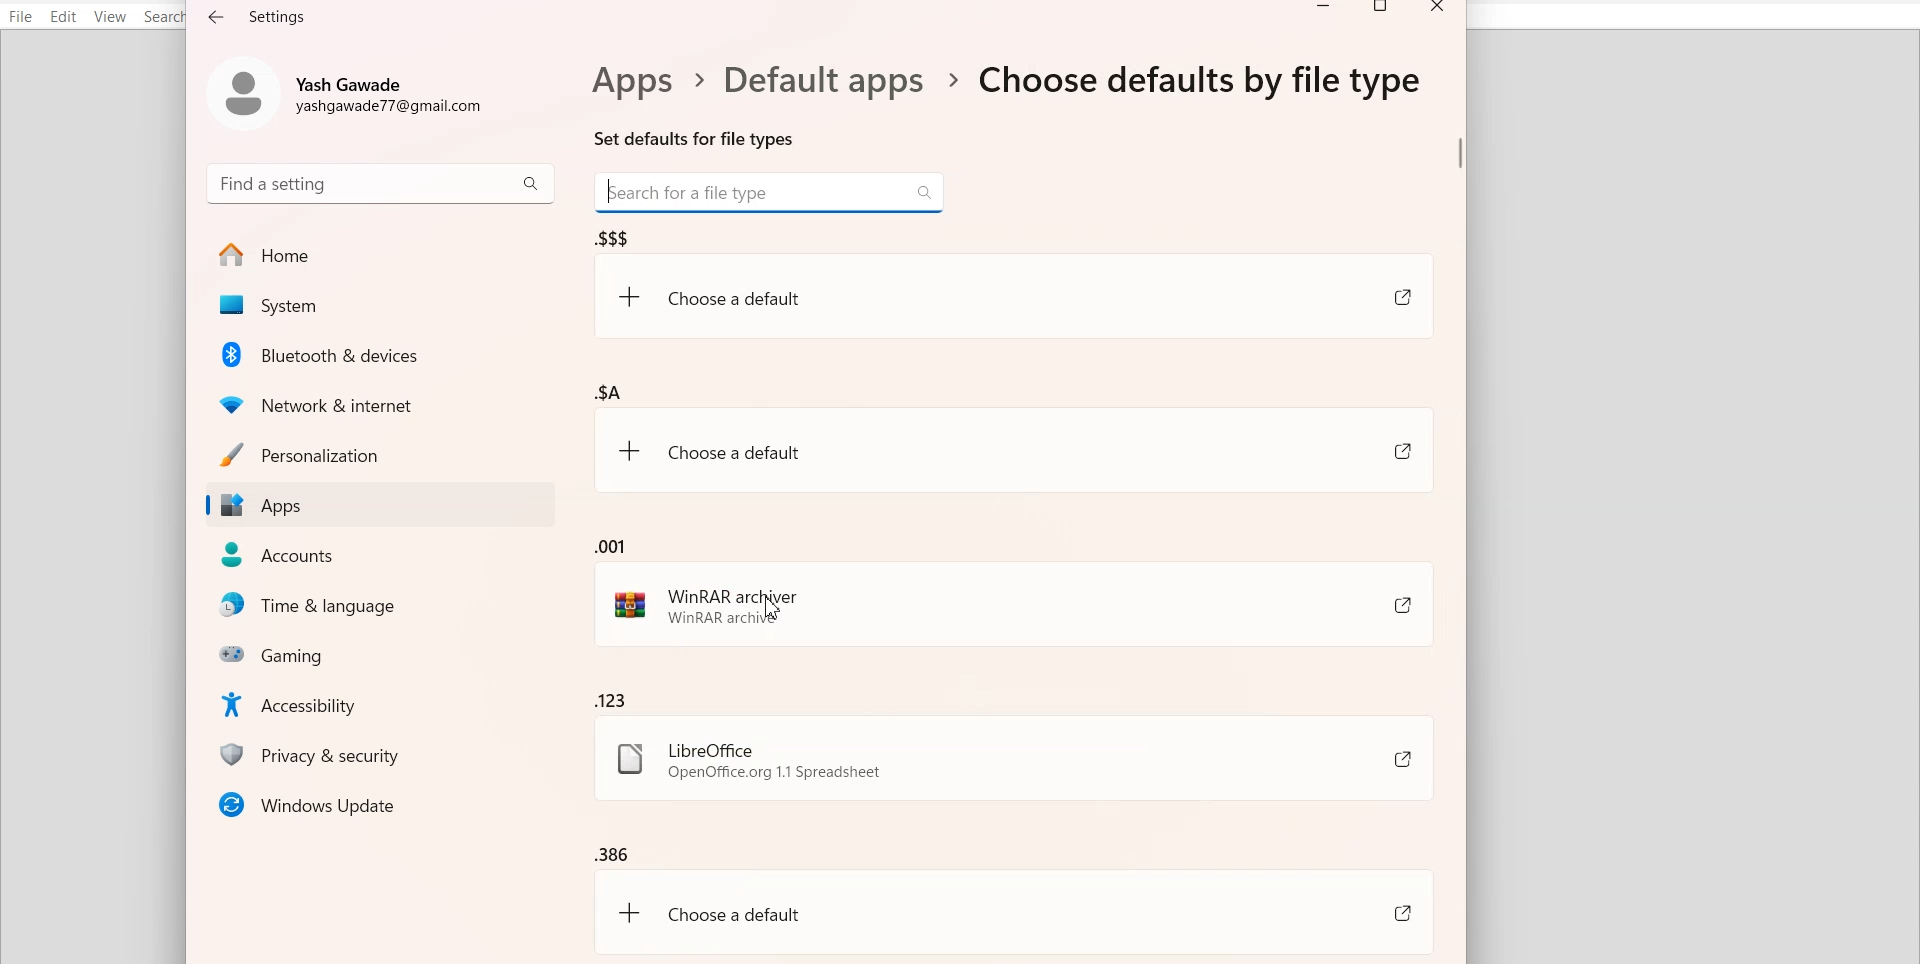 This screenshot has height=964, width=1920. I want to click on Cursor, so click(773, 608).